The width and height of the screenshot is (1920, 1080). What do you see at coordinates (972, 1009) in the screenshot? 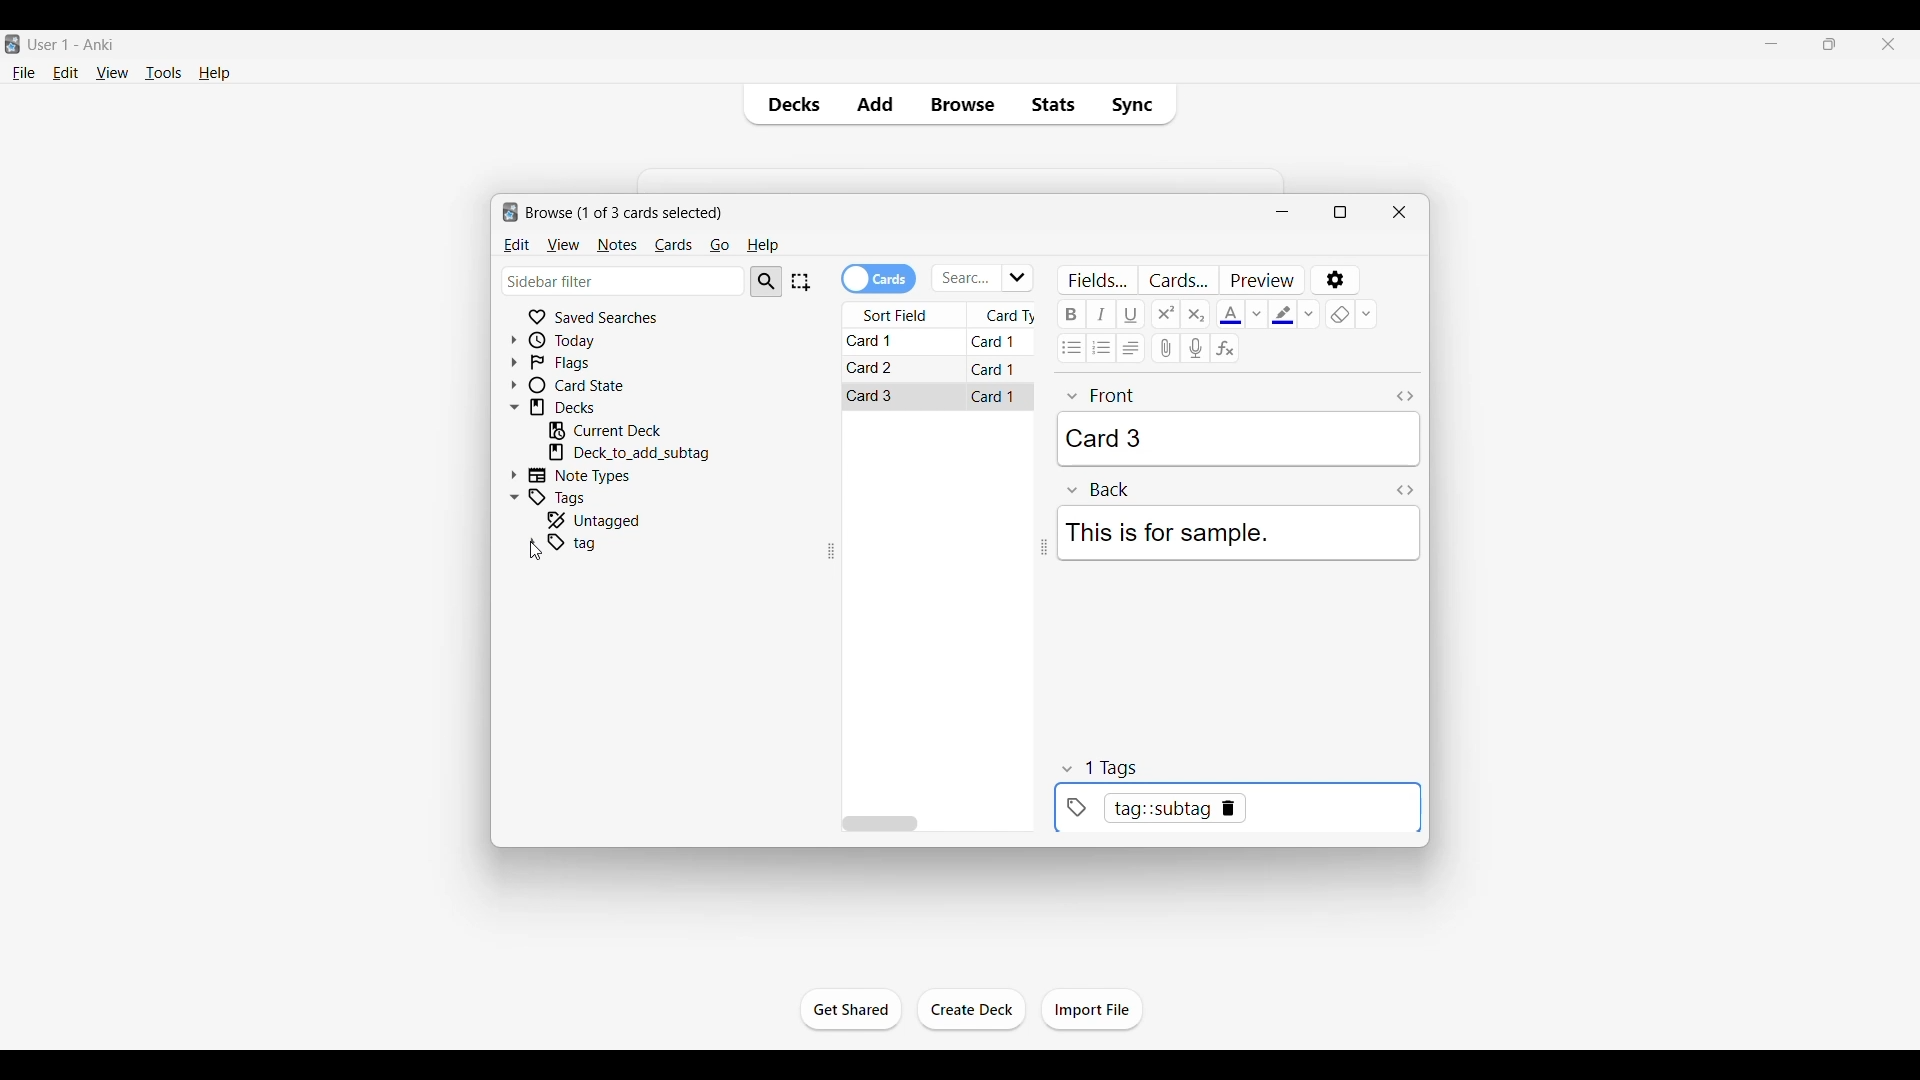
I see `Click to create another deck` at bounding box center [972, 1009].